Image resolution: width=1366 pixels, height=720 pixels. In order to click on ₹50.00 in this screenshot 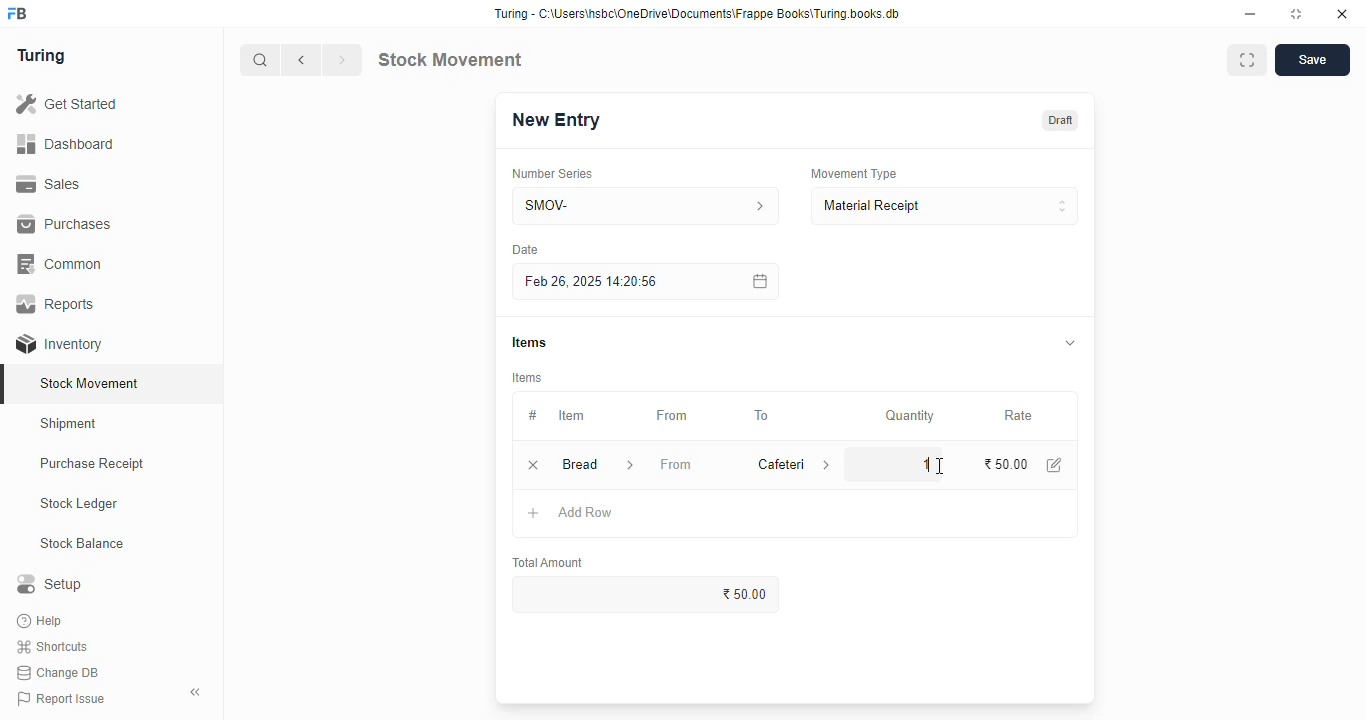, I will do `click(1007, 464)`.